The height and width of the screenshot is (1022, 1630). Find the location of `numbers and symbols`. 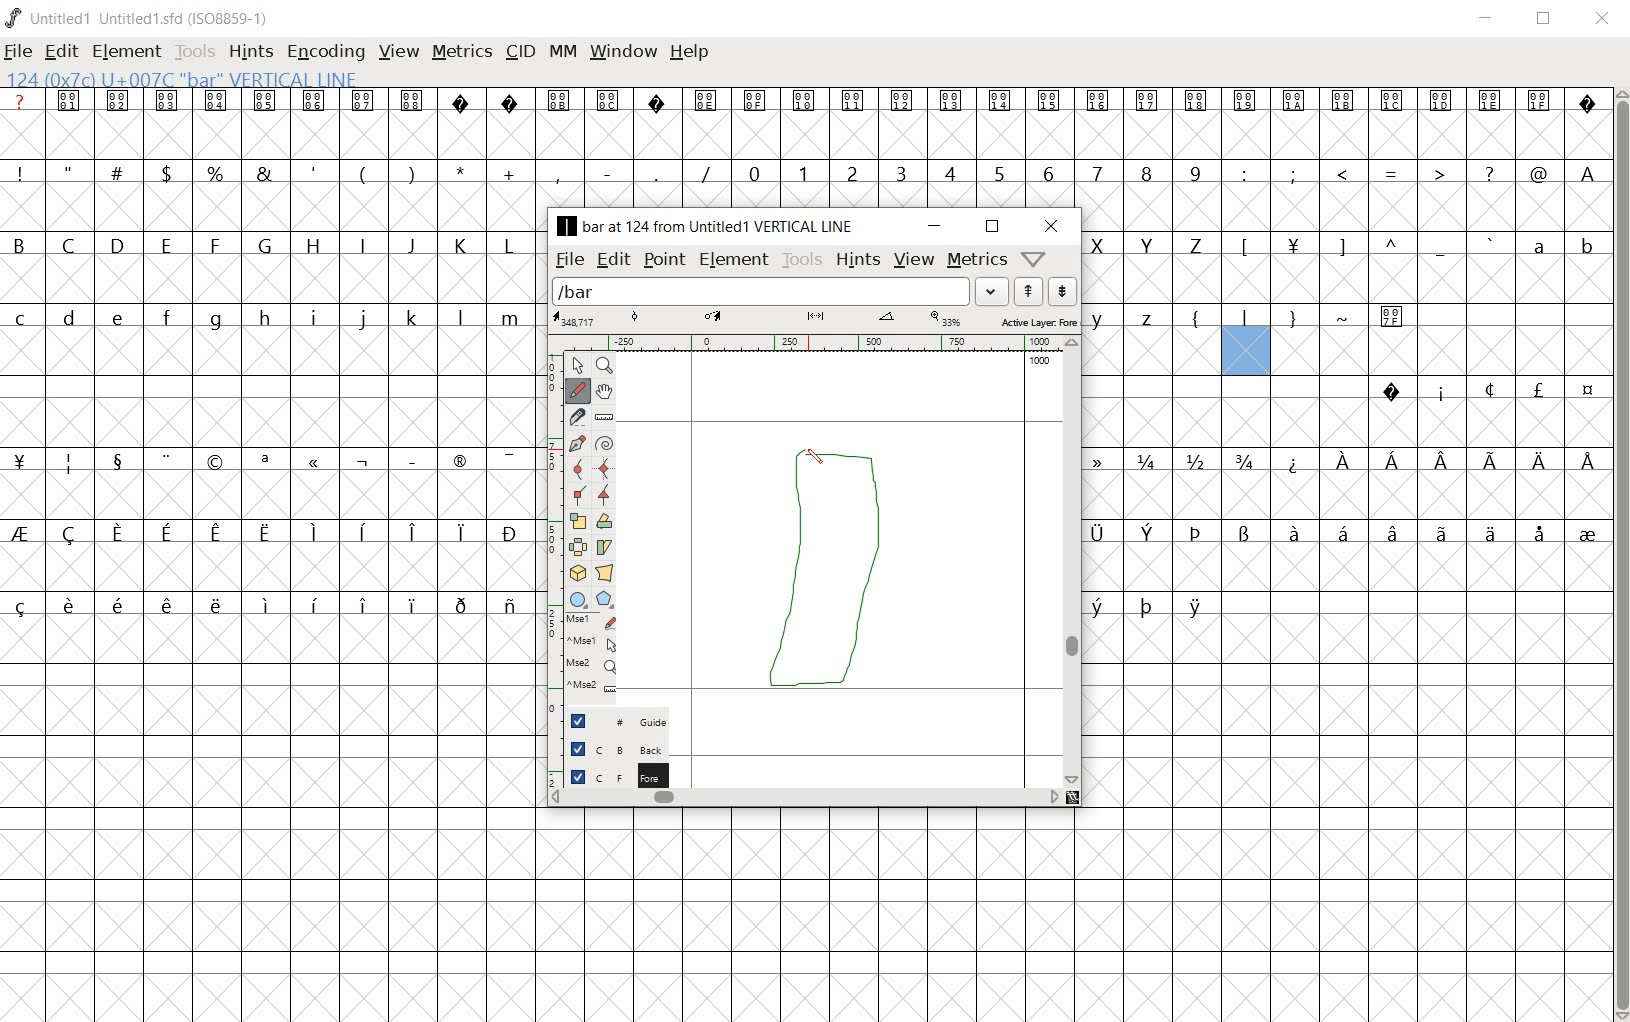

numbers and symbols is located at coordinates (806, 172).